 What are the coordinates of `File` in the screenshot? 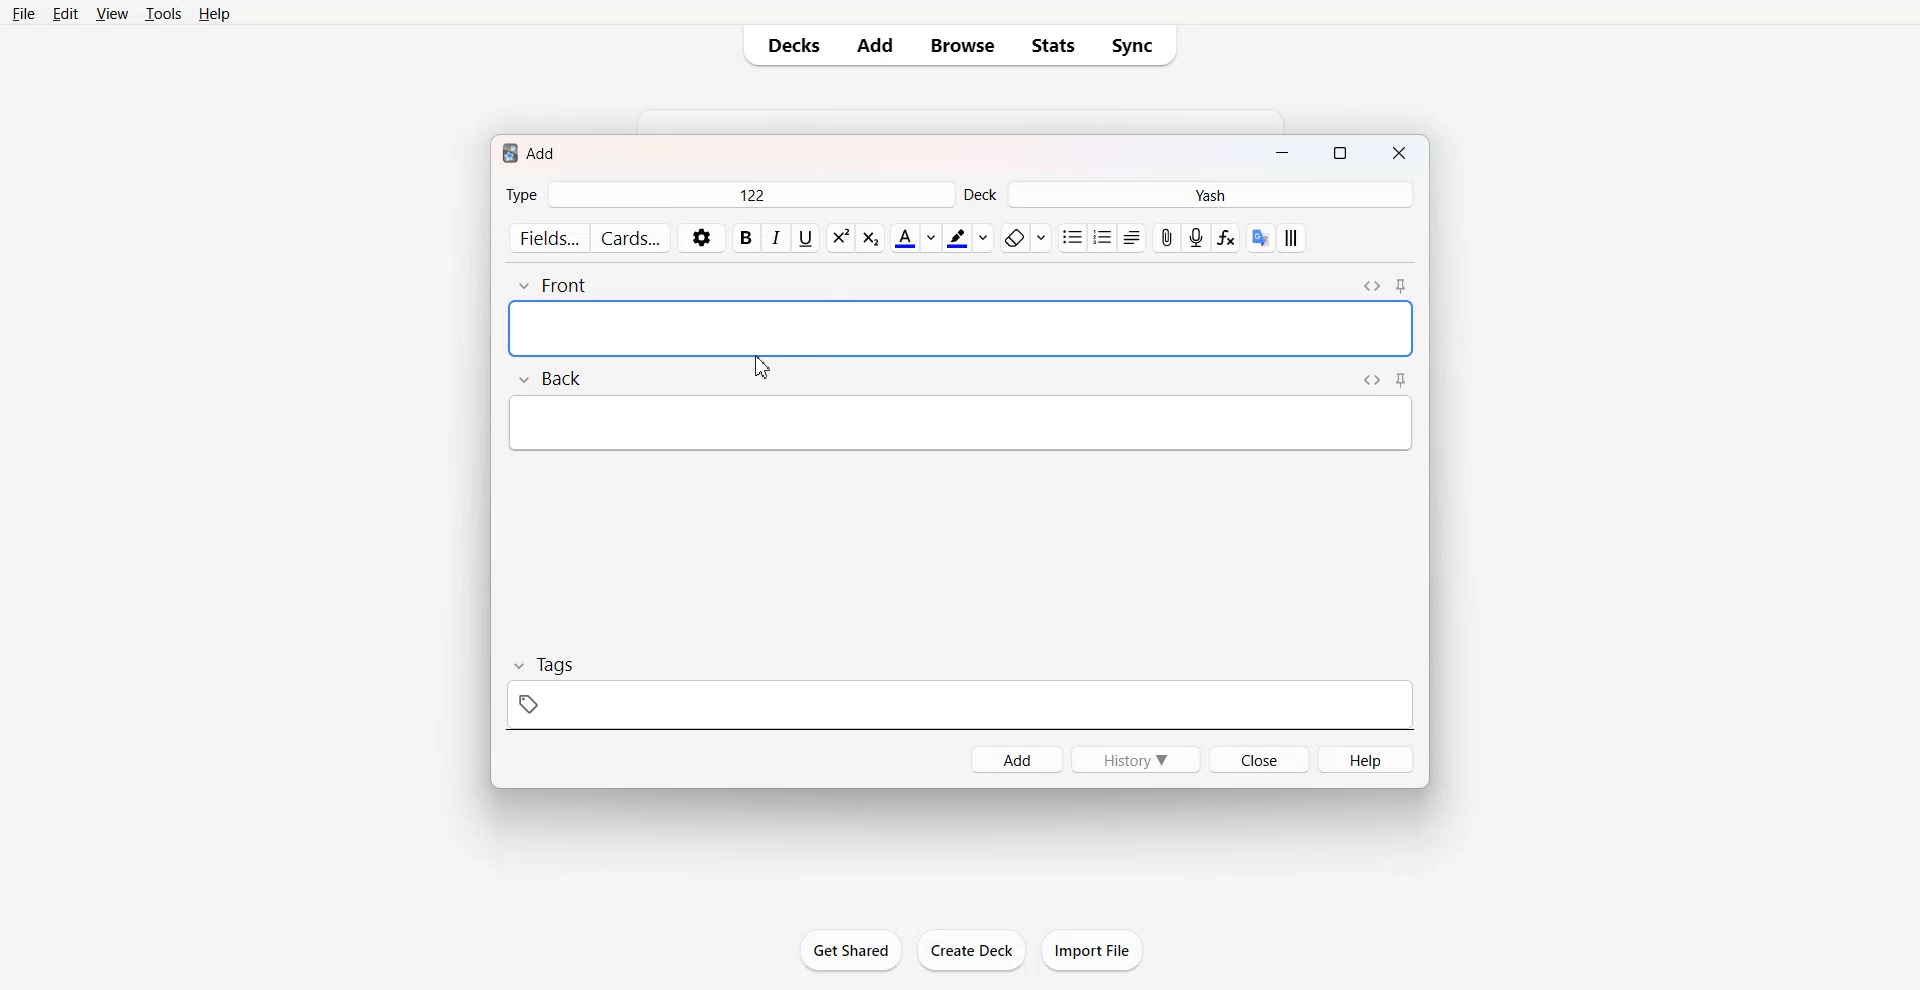 It's located at (24, 14).